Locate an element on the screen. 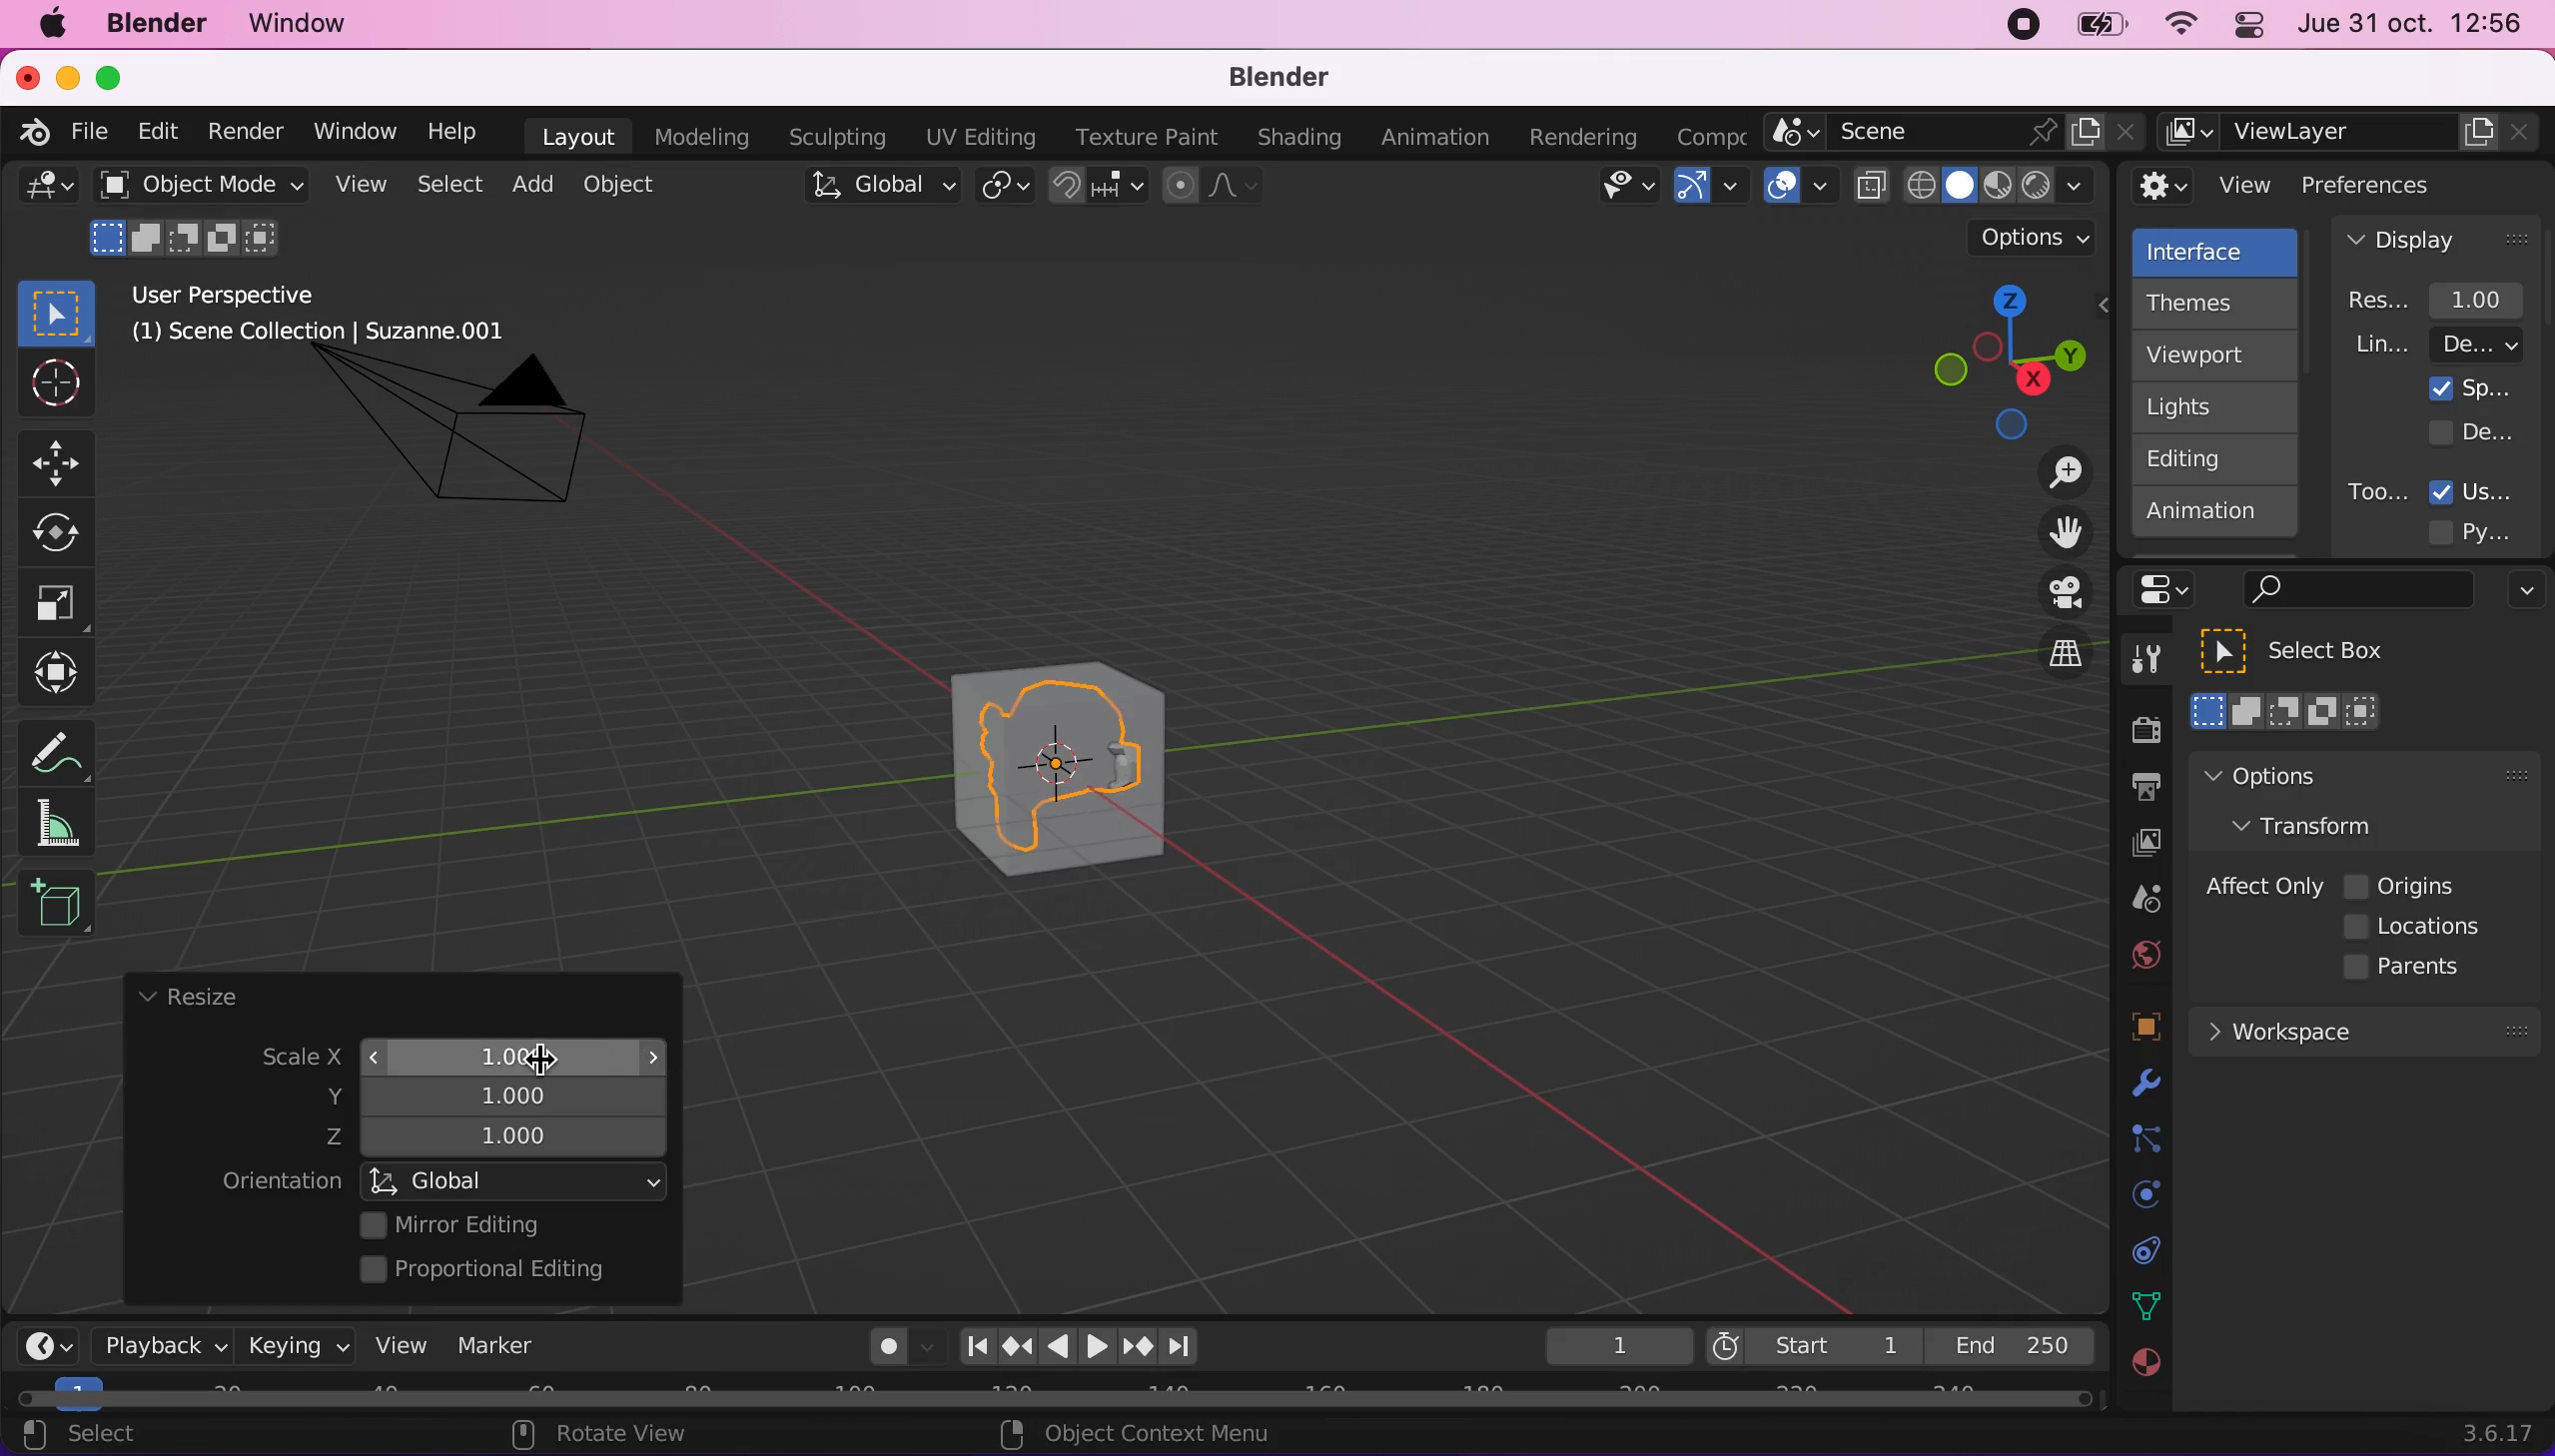 The height and width of the screenshot is (1456, 2555). overlays is located at coordinates (1800, 187).